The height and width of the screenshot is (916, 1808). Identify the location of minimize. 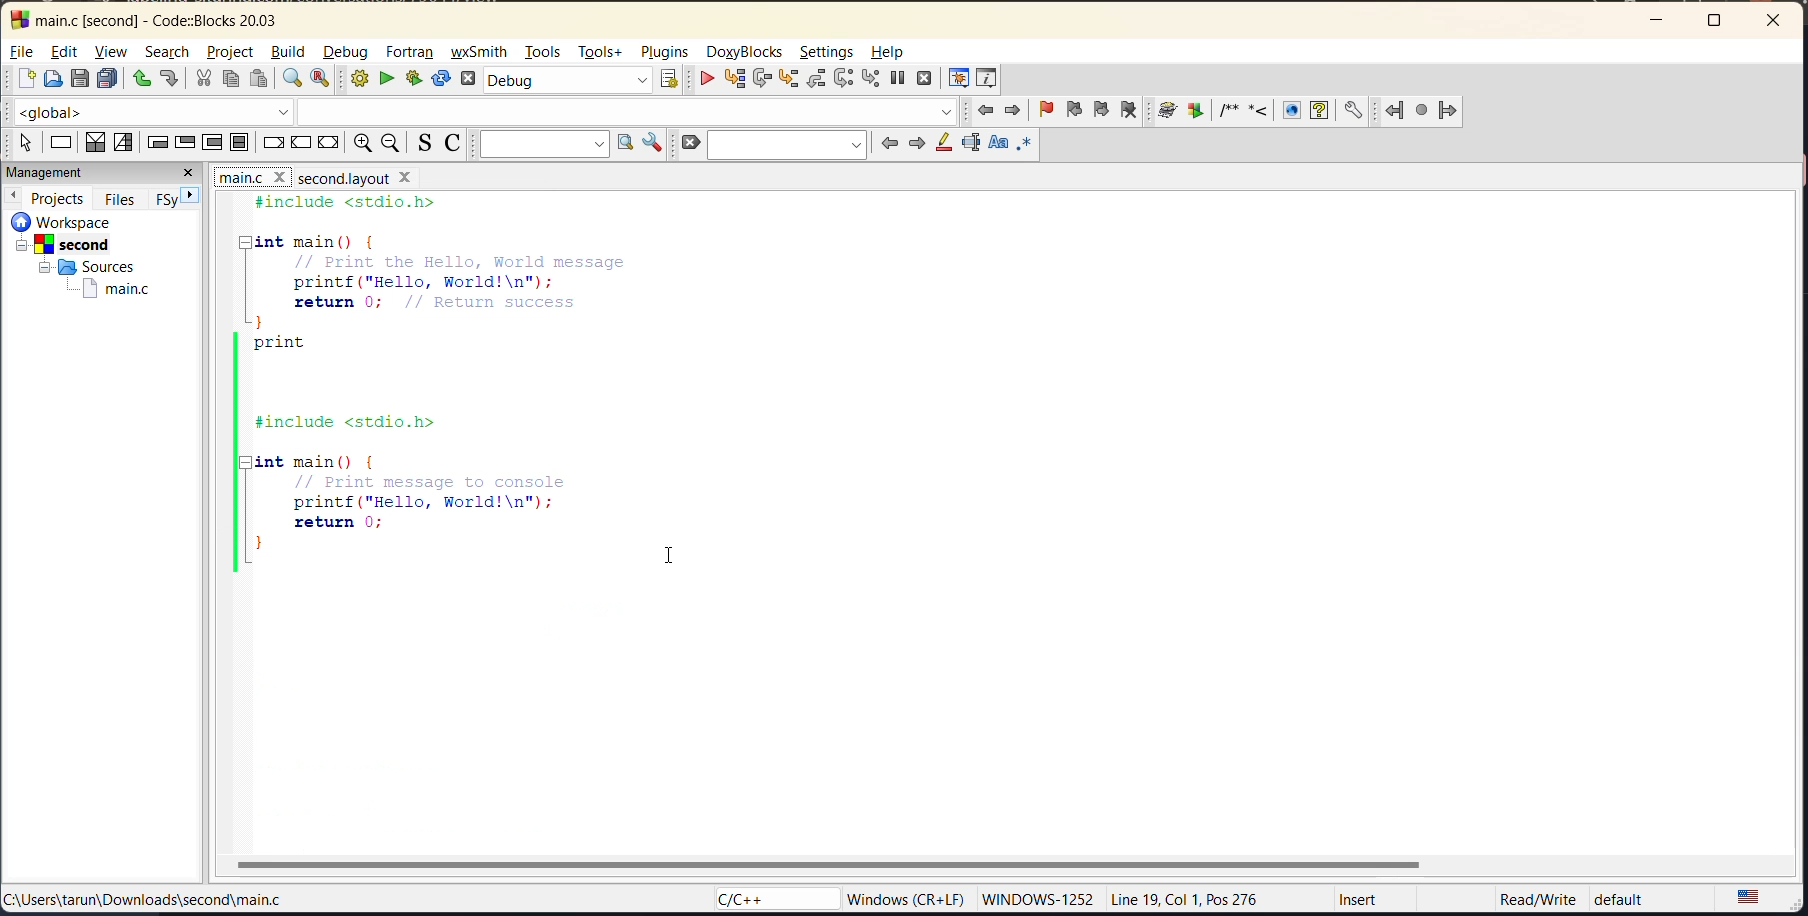
(1660, 22).